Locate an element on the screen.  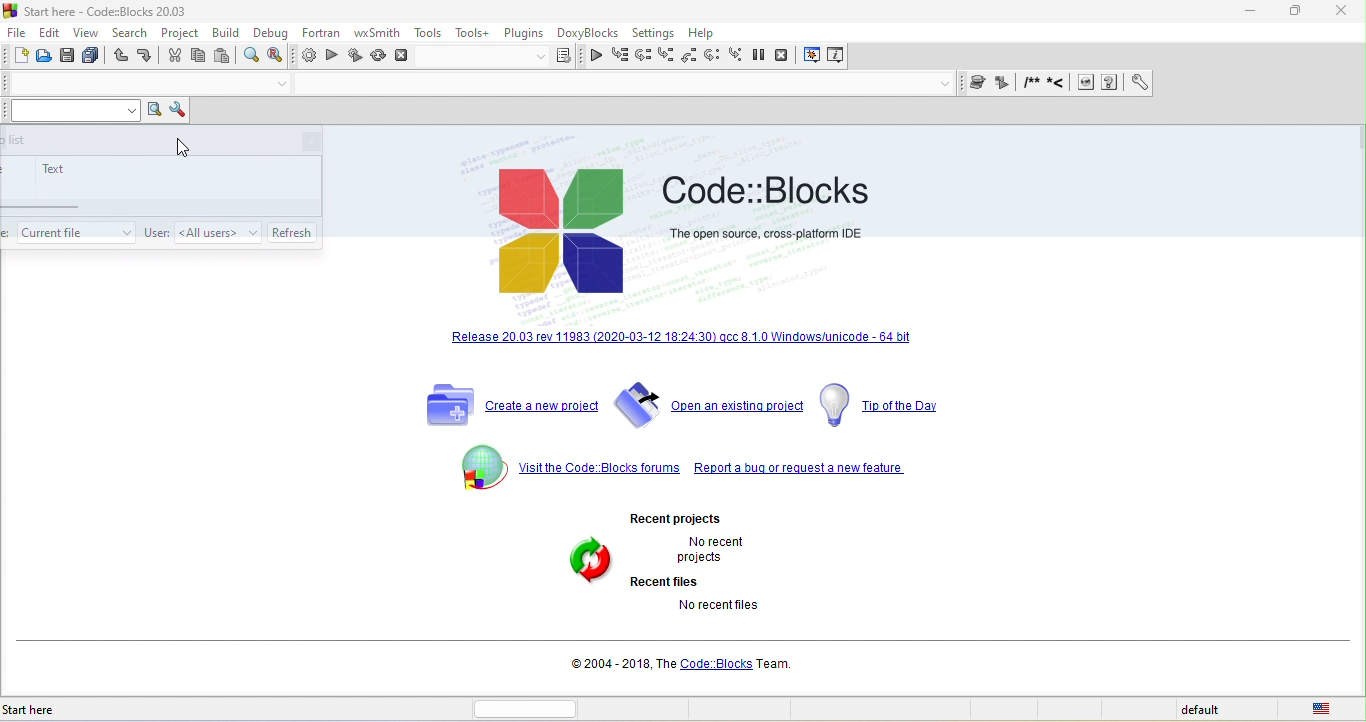
help is located at coordinates (705, 34).